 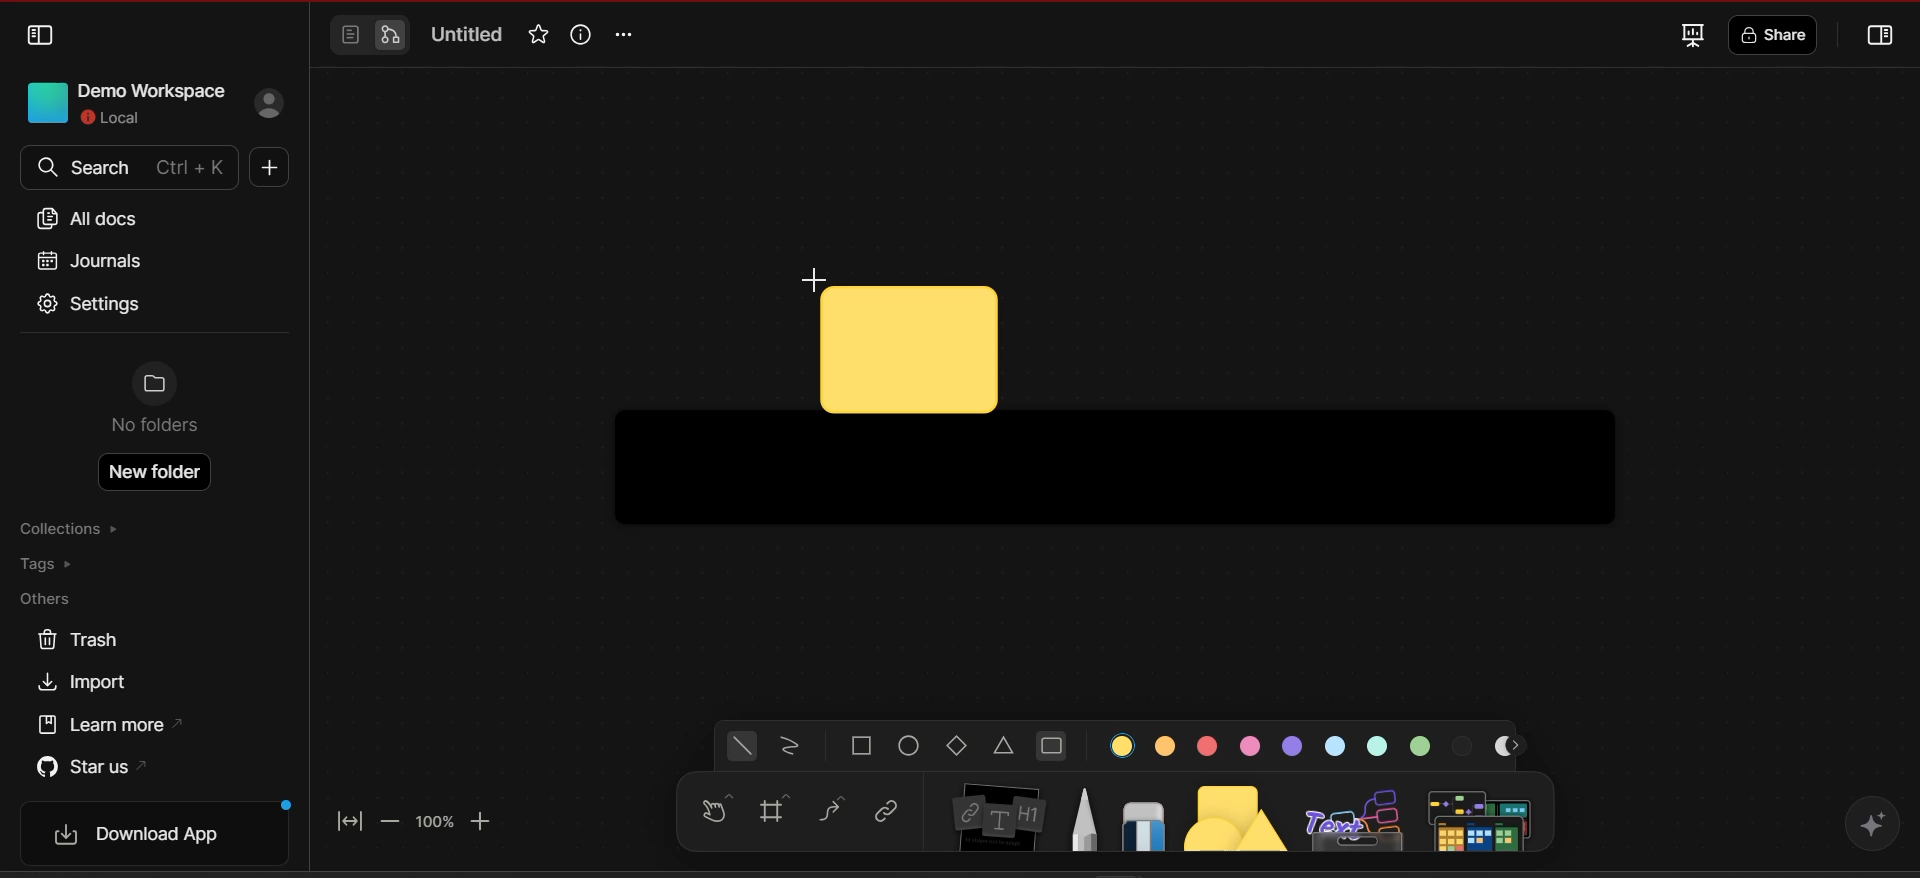 I want to click on sign in profile, so click(x=272, y=105).